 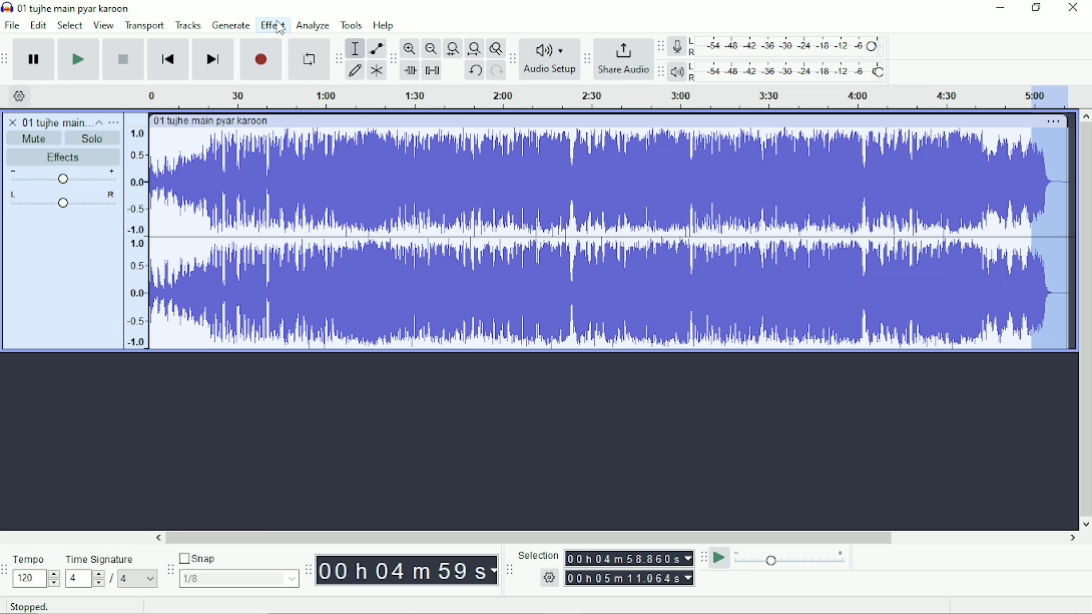 What do you see at coordinates (122, 59) in the screenshot?
I see `Stop` at bounding box center [122, 59].